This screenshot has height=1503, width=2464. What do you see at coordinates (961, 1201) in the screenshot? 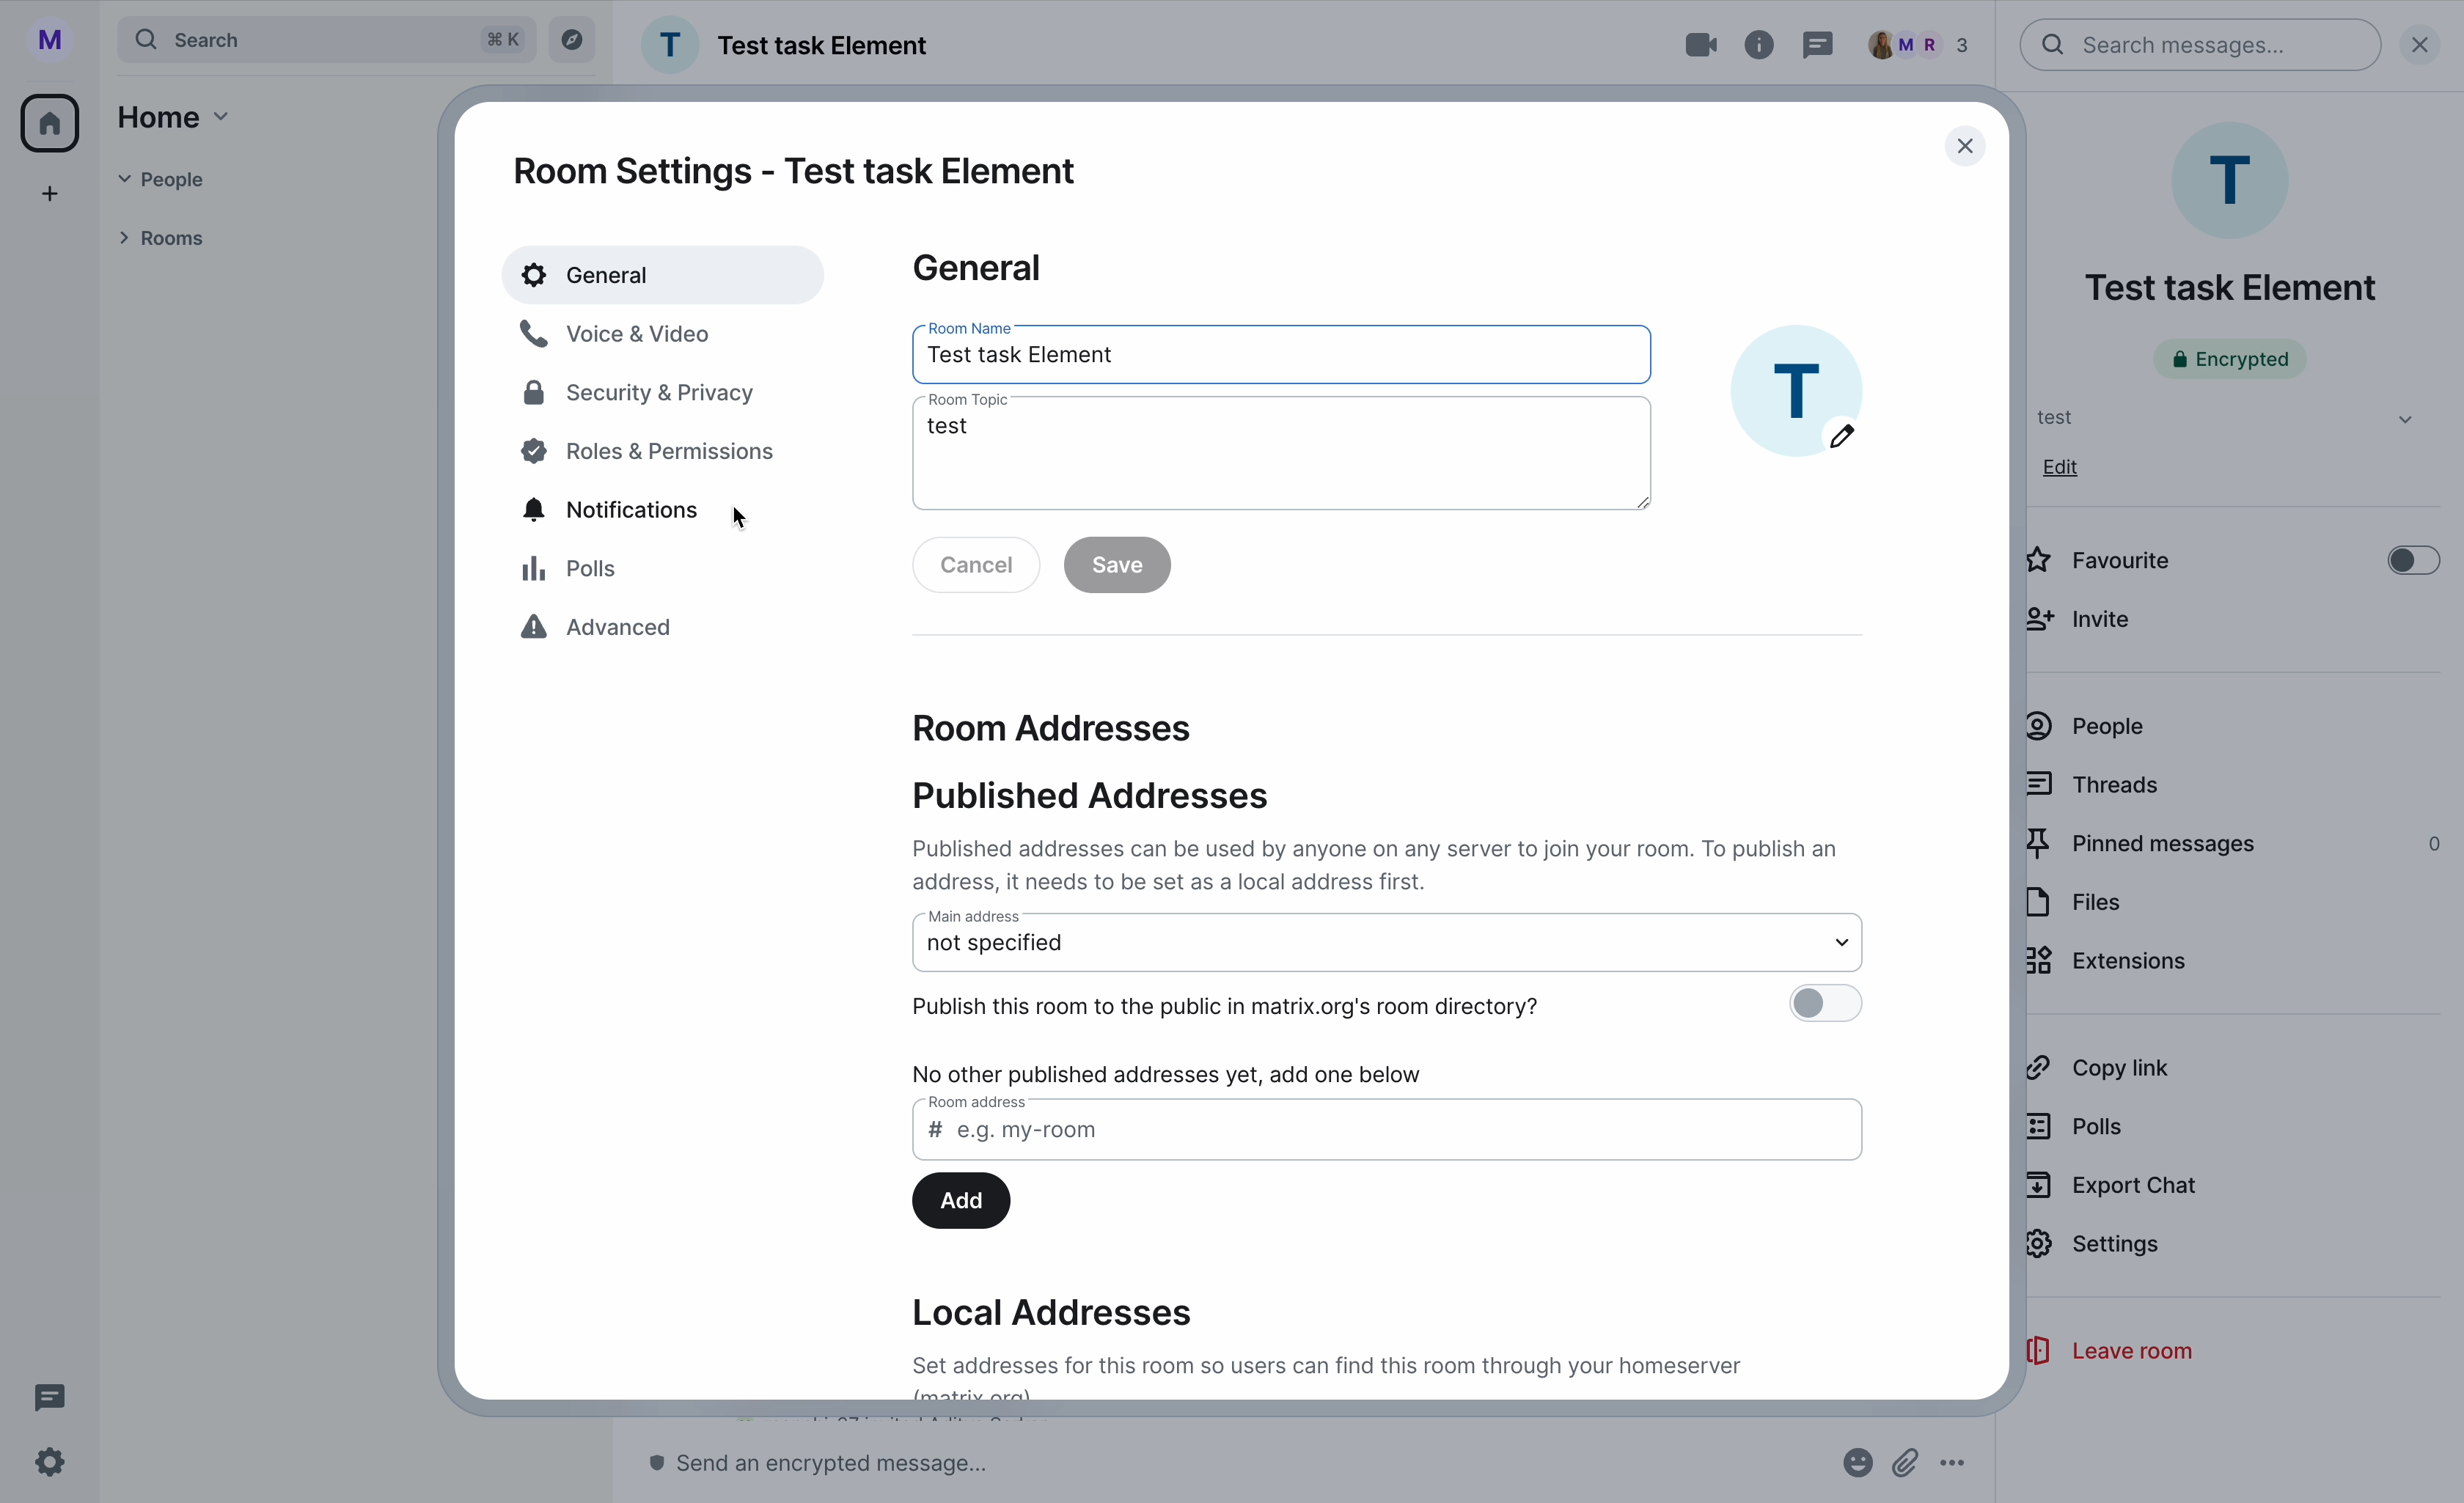
I see `add button` at bounding box center [961, 1201].